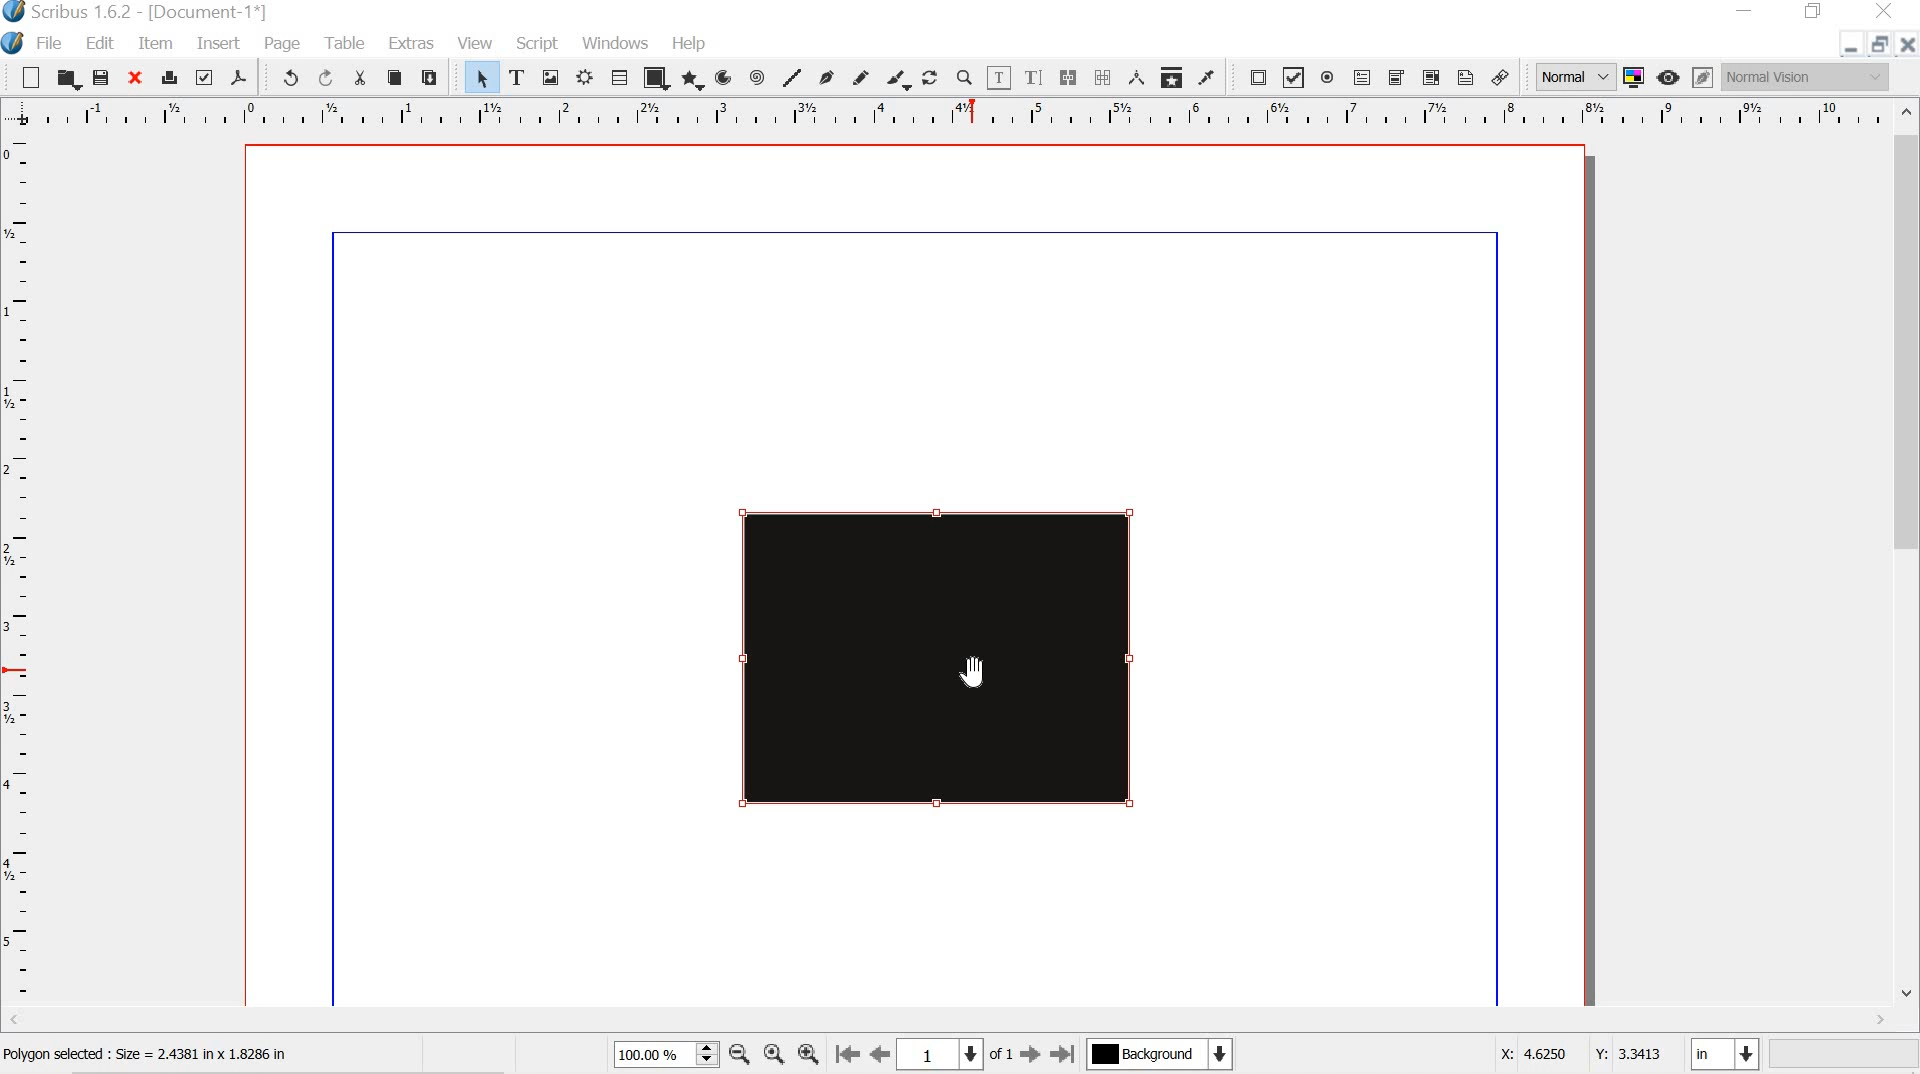 The height and width of the screenshot is (1074, 1920). What do you see at coordinates (346, 41) in the screenshot?
I see `tools` at bounding box center [346, 41].